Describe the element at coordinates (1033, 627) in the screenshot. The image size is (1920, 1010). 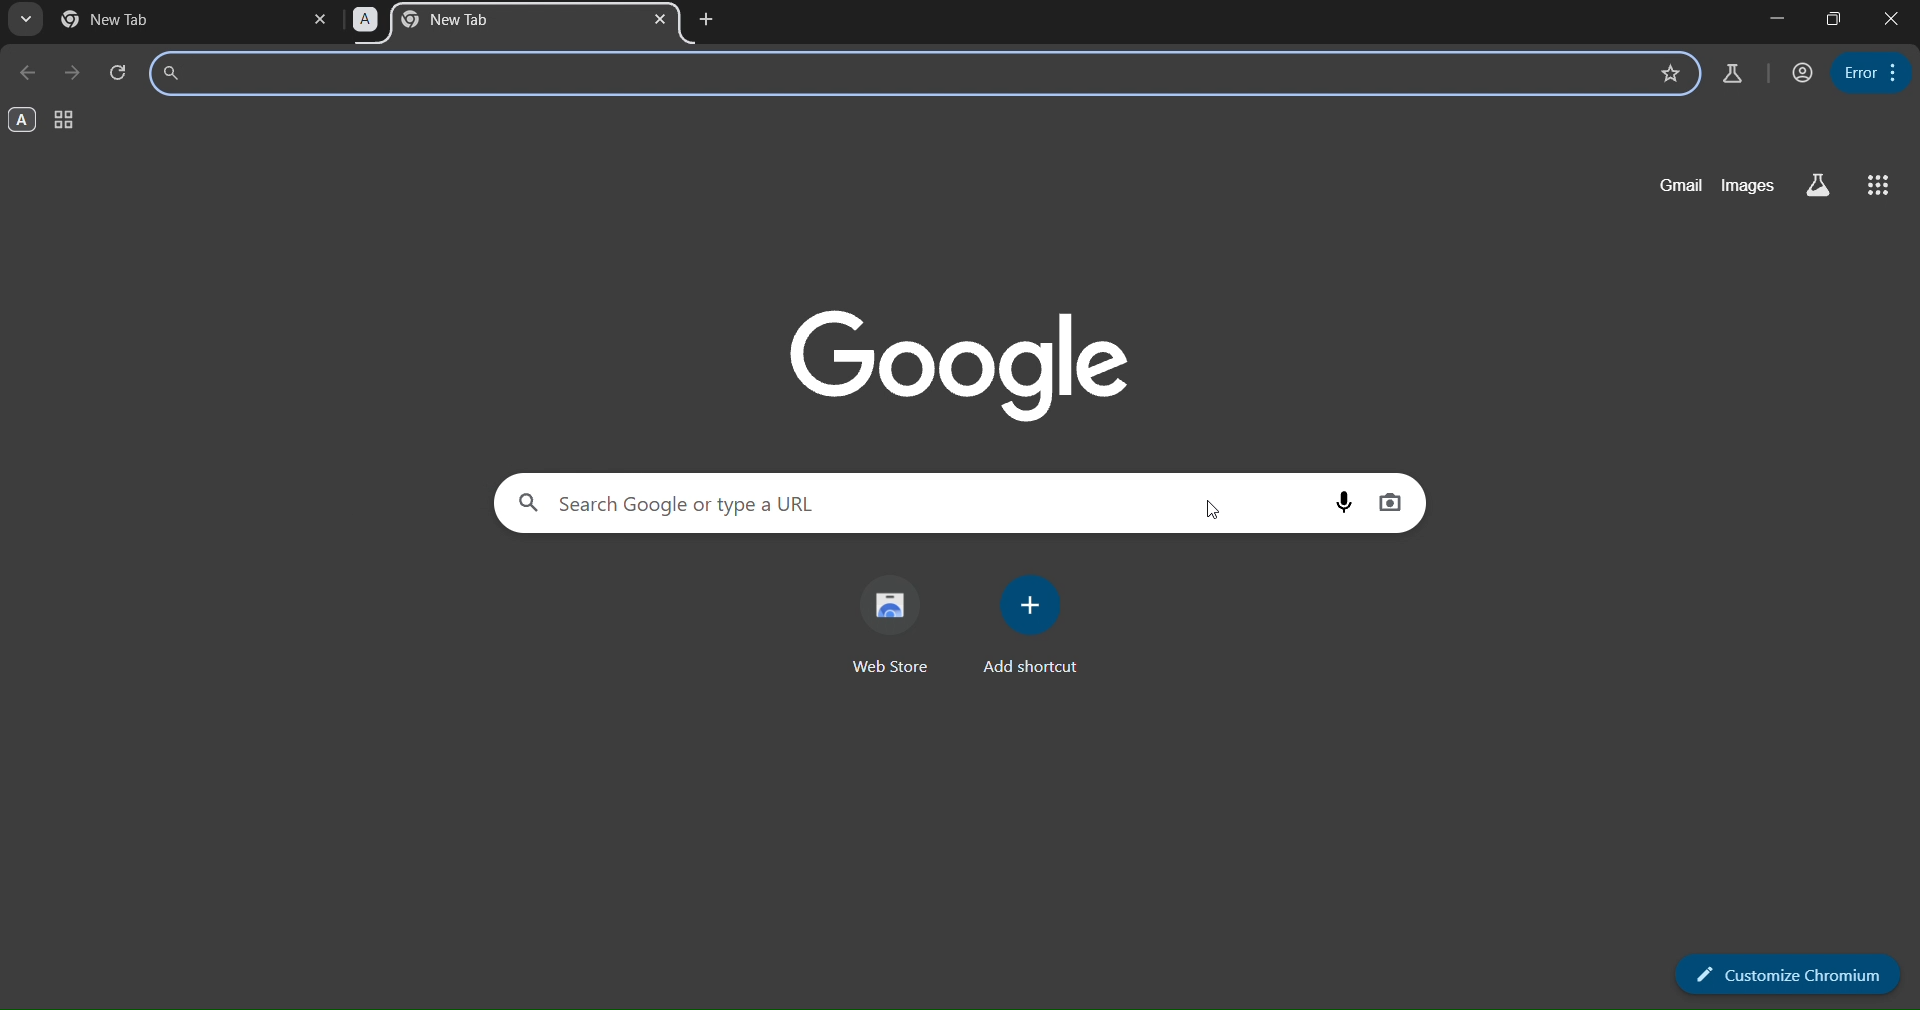
I see `add shortcut` at that location.